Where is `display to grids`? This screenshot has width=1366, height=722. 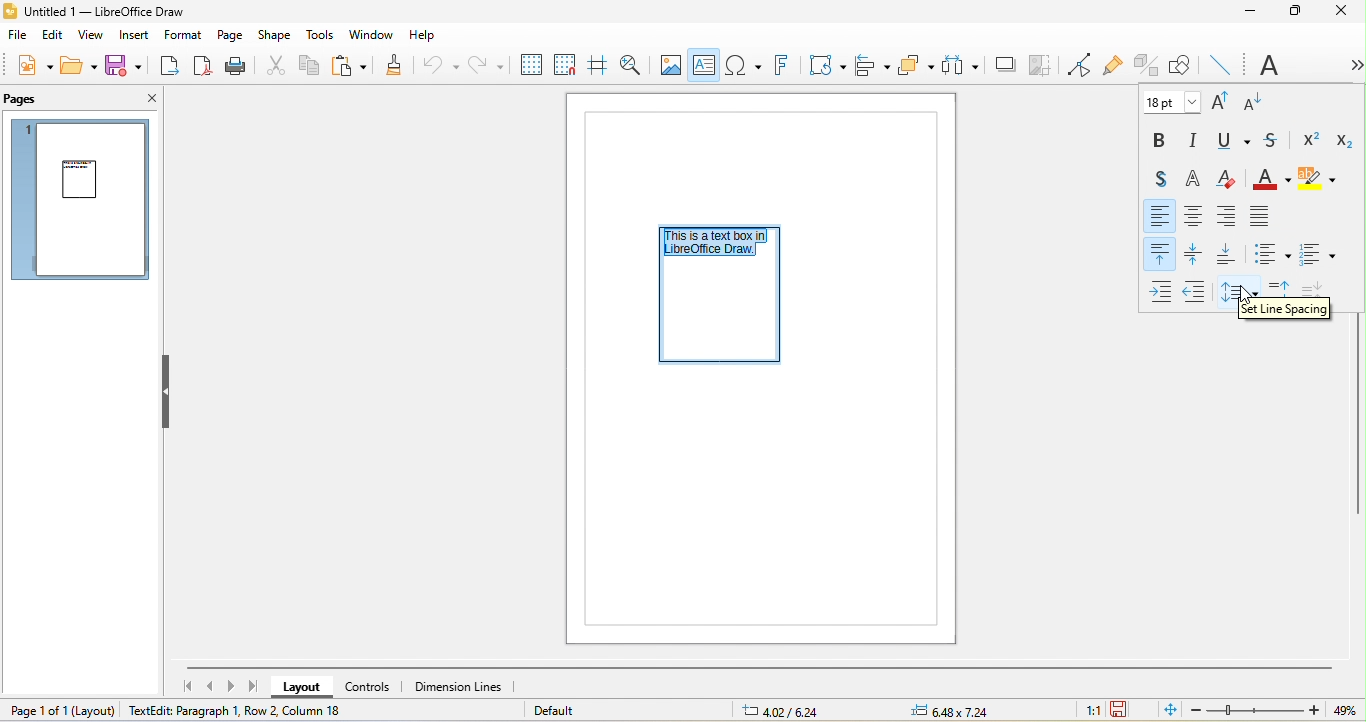
display to grids is located at coordinates (529, 65).